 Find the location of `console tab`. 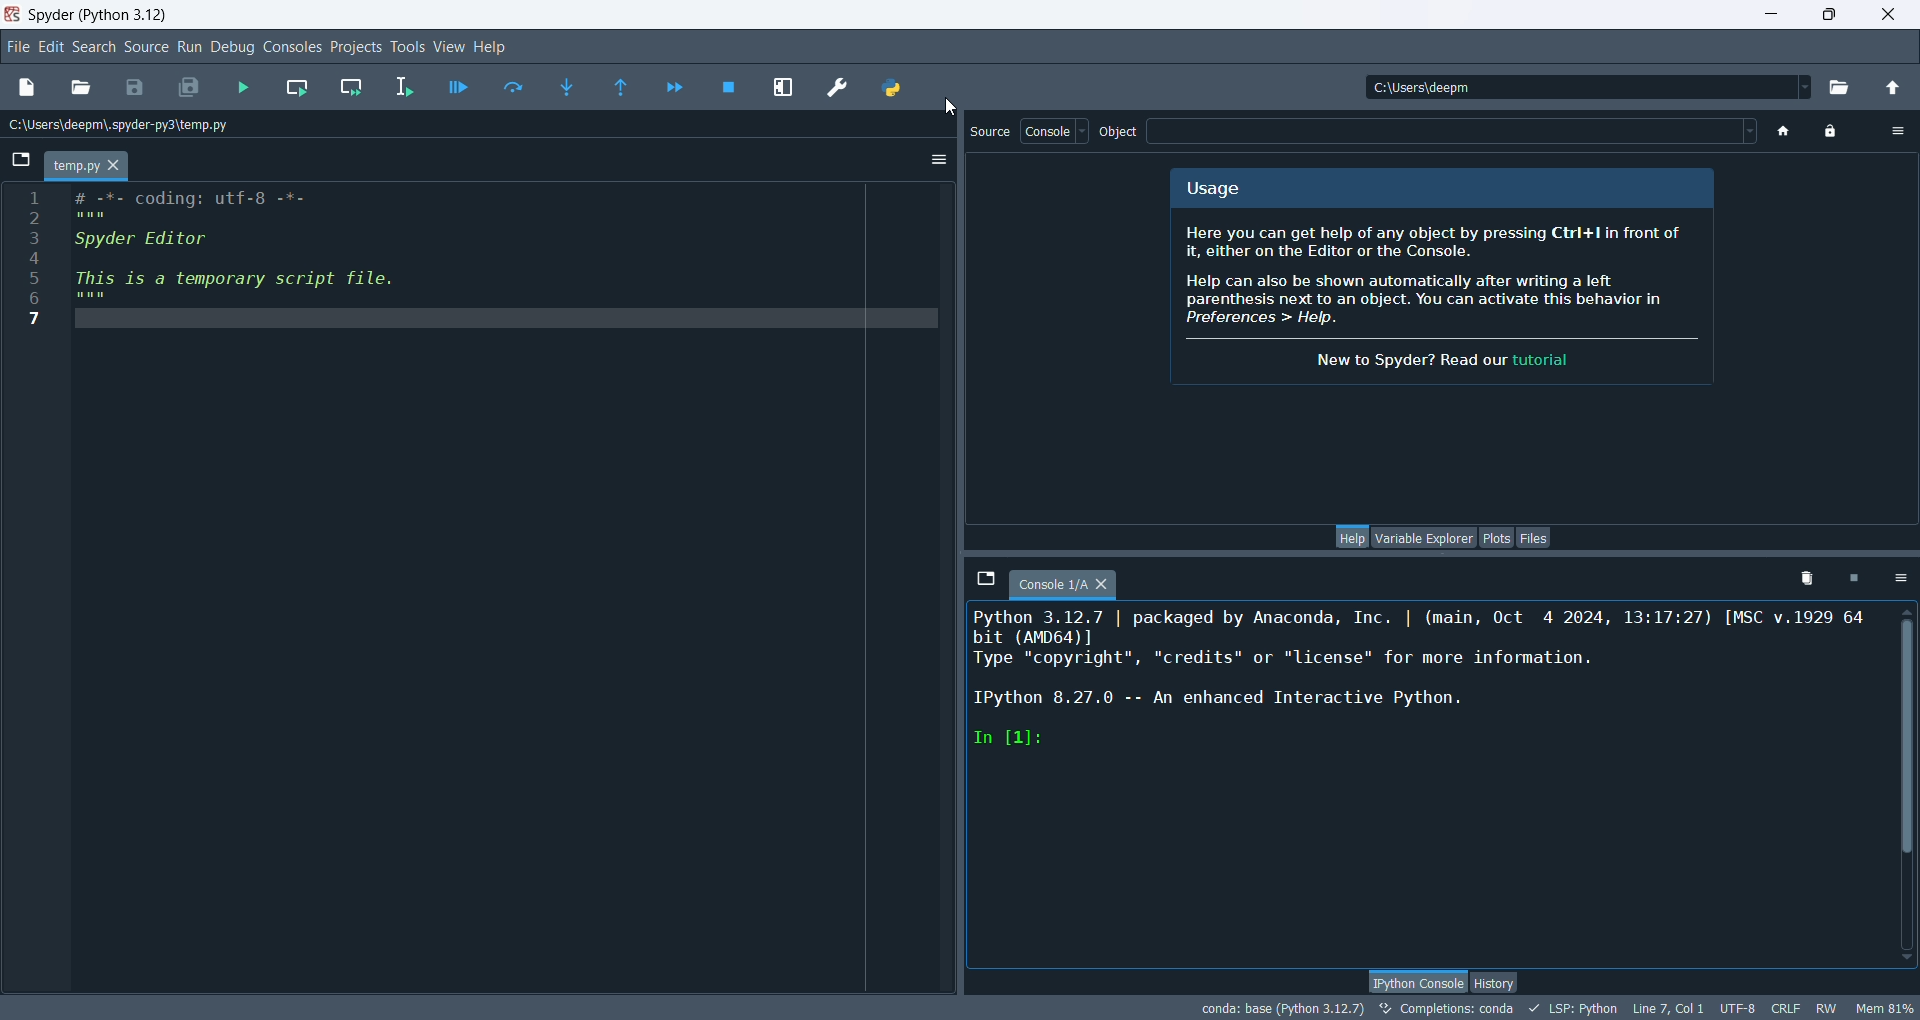

console tab is located at coordinates (1064, 585).